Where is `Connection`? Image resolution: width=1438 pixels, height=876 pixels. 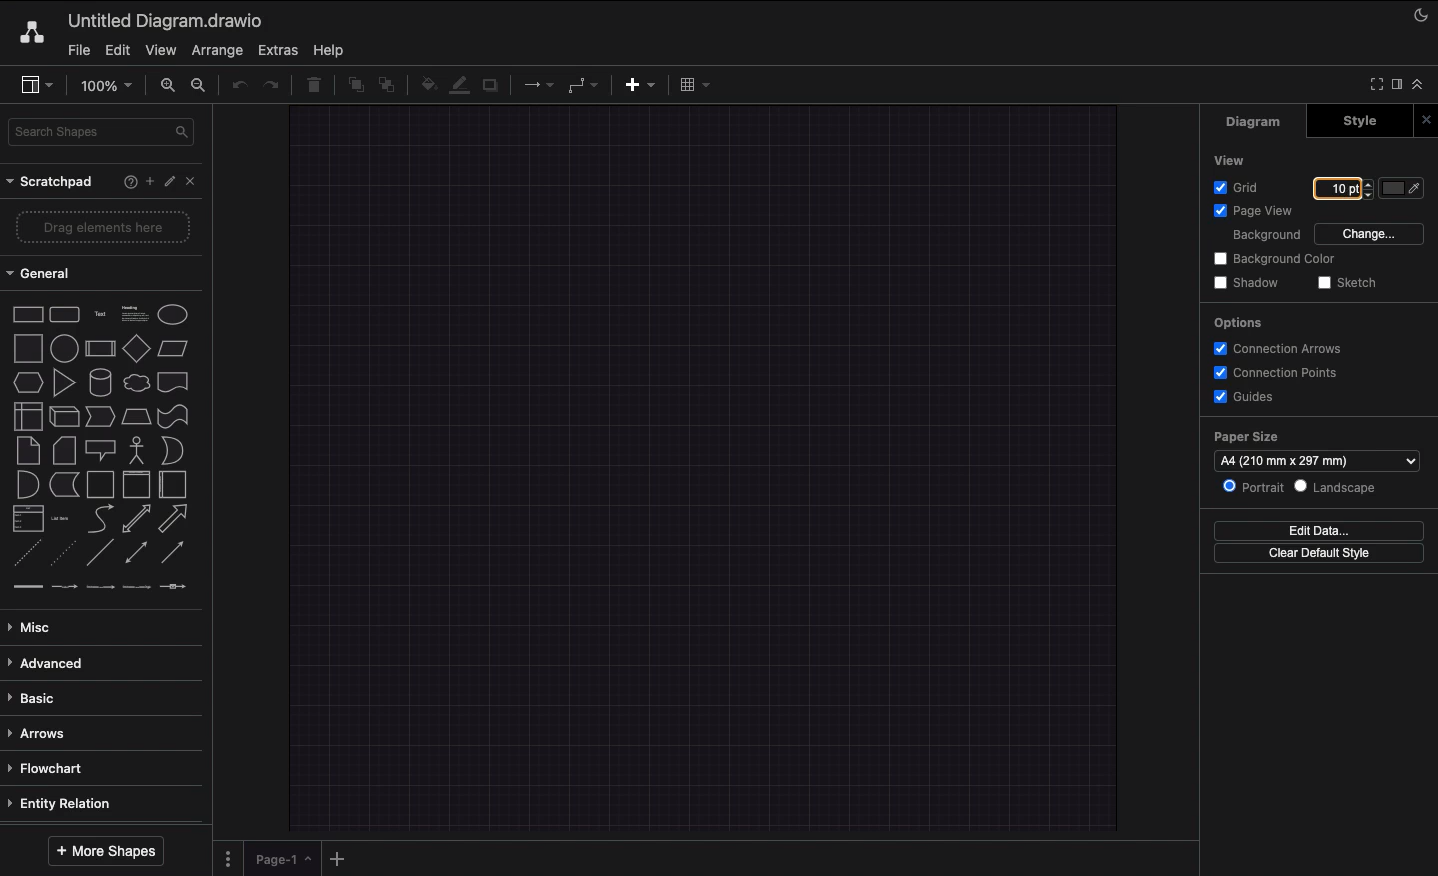
Connection is located at coordinates (538, 85).